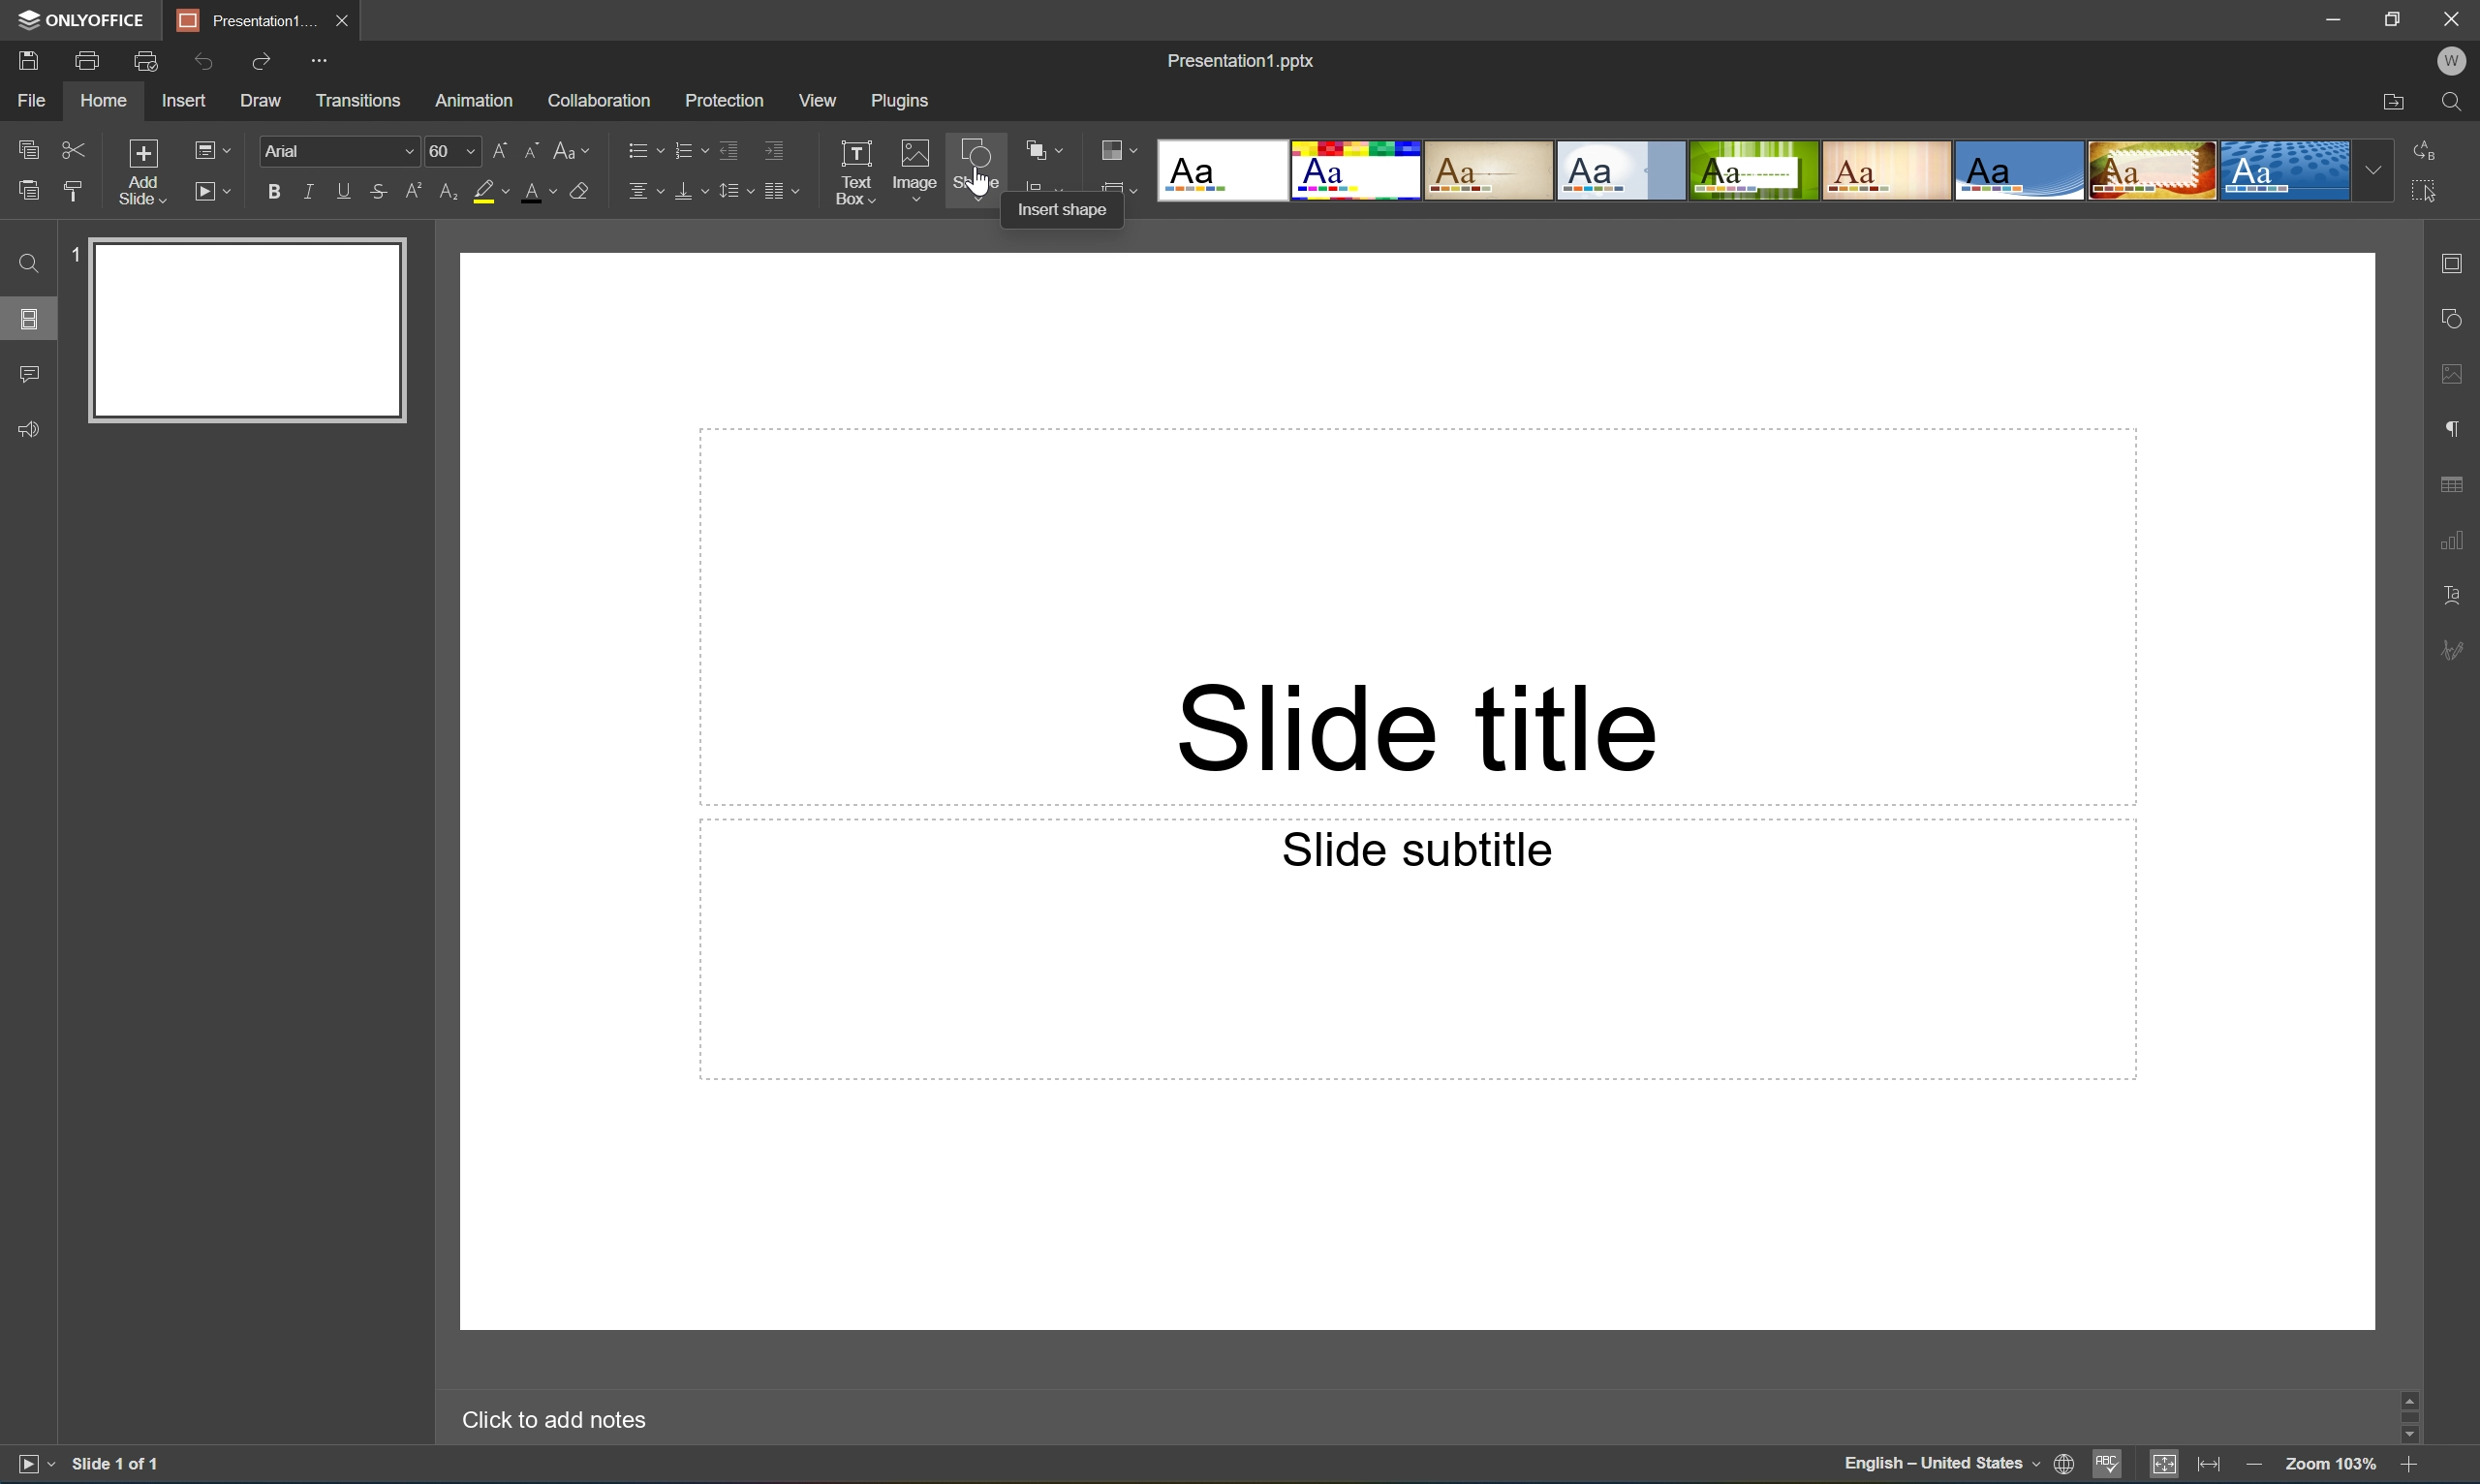 The image size is (2480, 1484). I want to click on Plugins, so click(898, 101).